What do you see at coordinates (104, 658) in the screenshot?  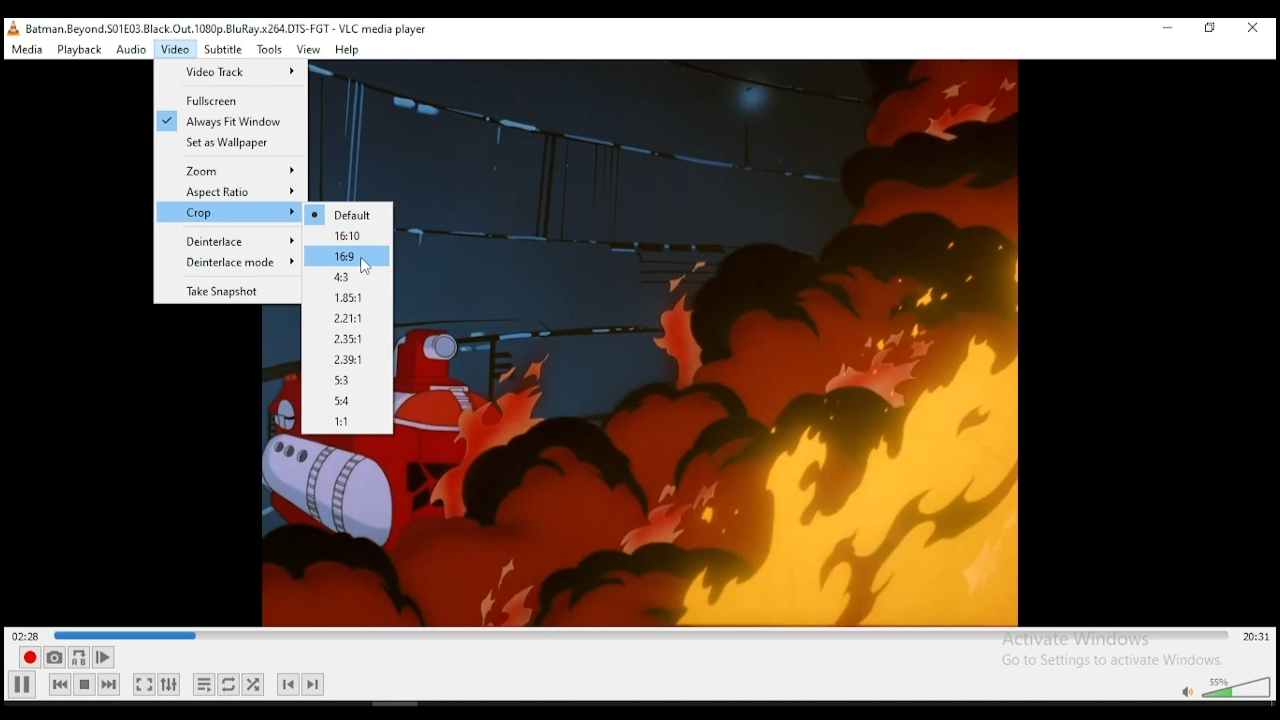 I see `frame by frame` at bounding box center [104, 658].